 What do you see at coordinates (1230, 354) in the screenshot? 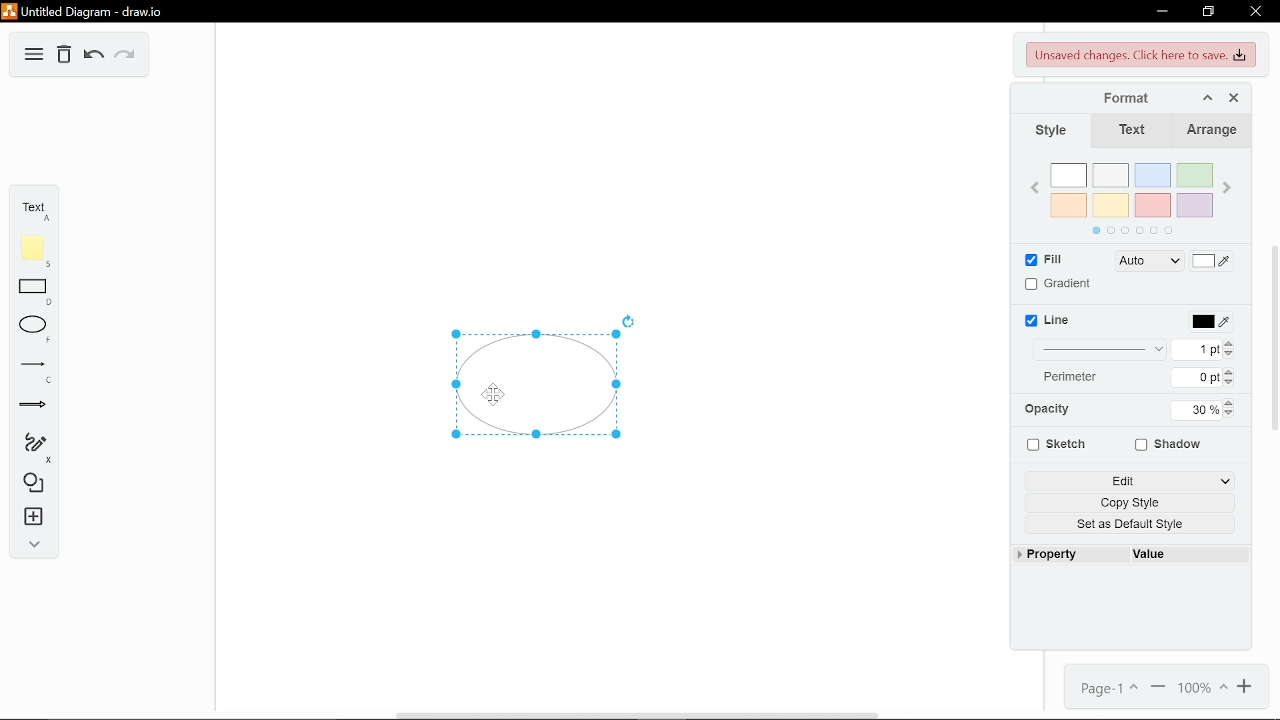
I see `Decrease thicness` at bounding box center [1230, 354].